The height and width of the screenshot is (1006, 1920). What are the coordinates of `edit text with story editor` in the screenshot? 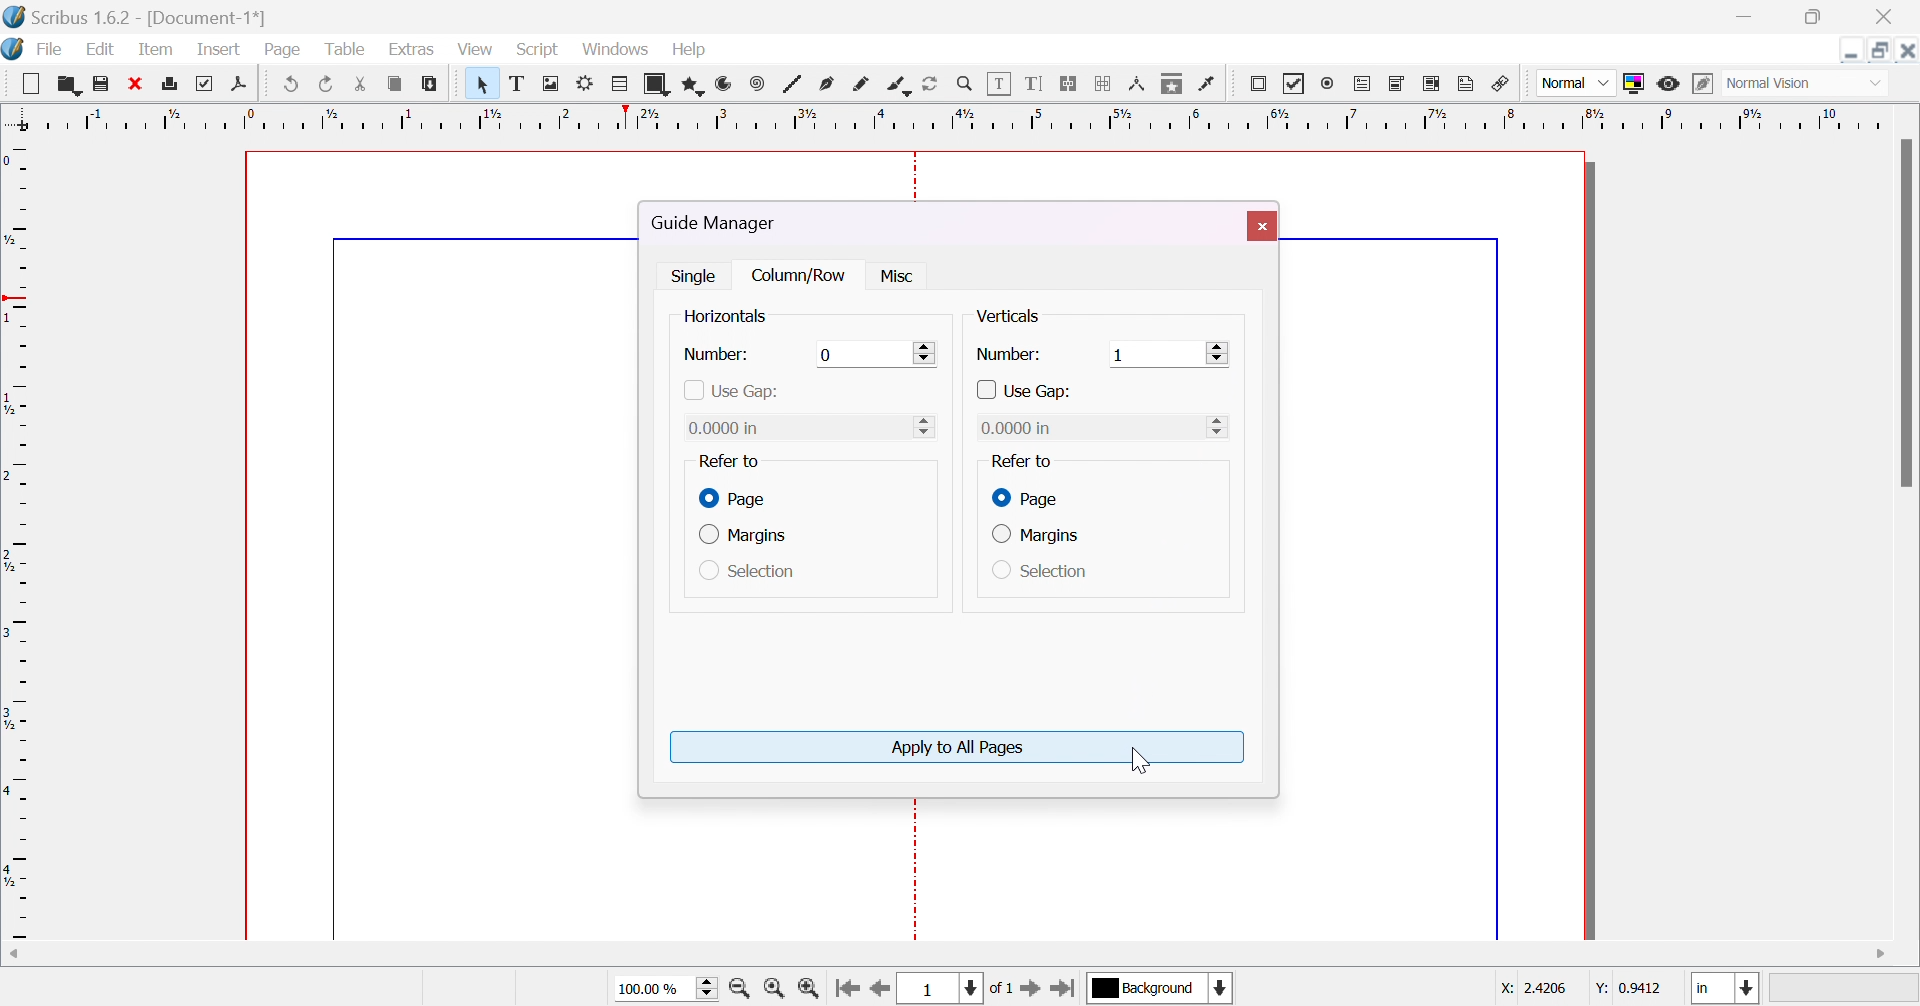 It's located at (1038, 83).